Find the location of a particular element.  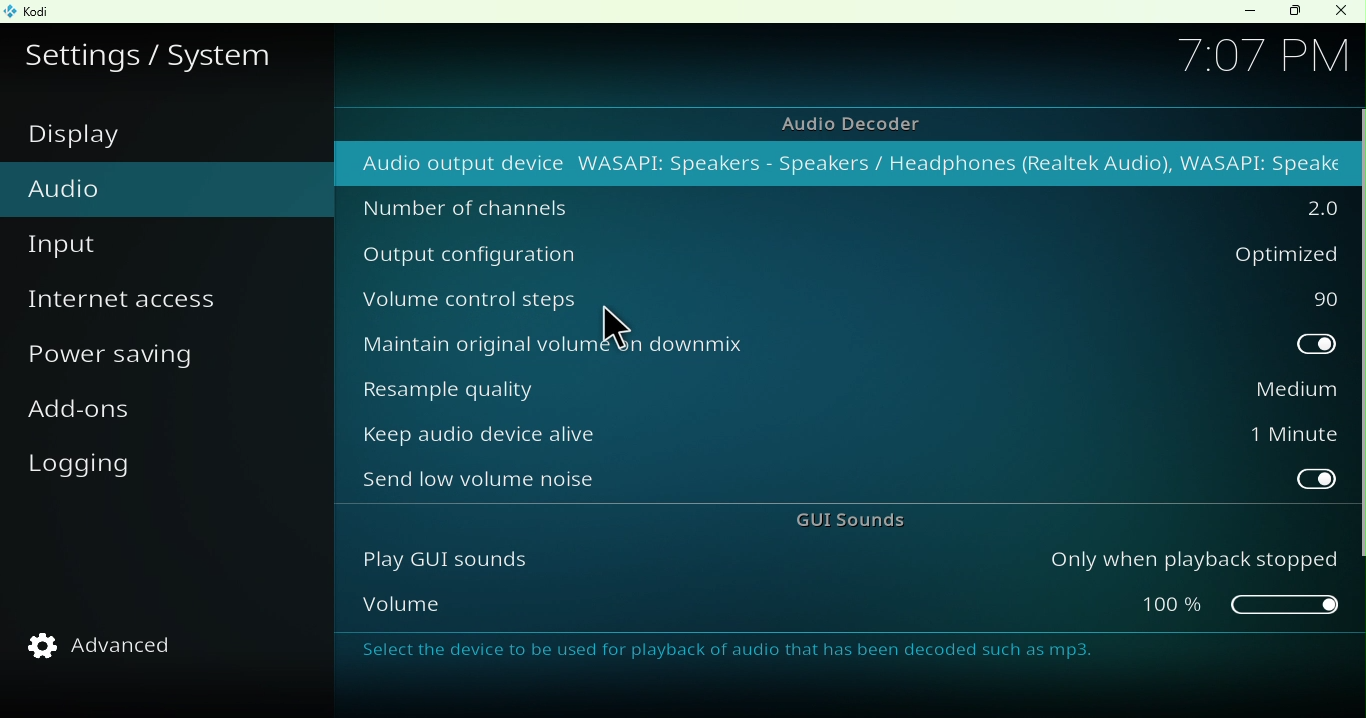

Volume is located at coordinates (698, 604).